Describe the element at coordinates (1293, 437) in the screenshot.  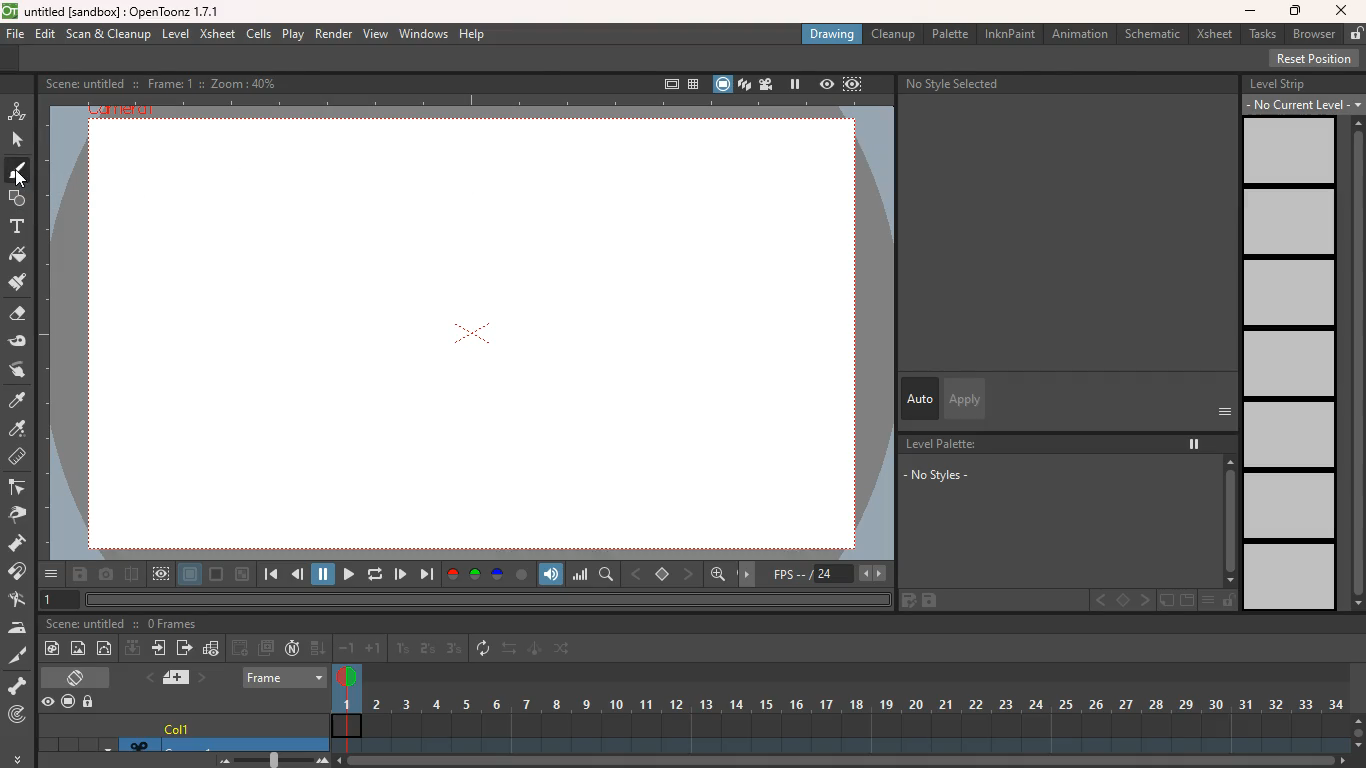
I see `level` at that location.